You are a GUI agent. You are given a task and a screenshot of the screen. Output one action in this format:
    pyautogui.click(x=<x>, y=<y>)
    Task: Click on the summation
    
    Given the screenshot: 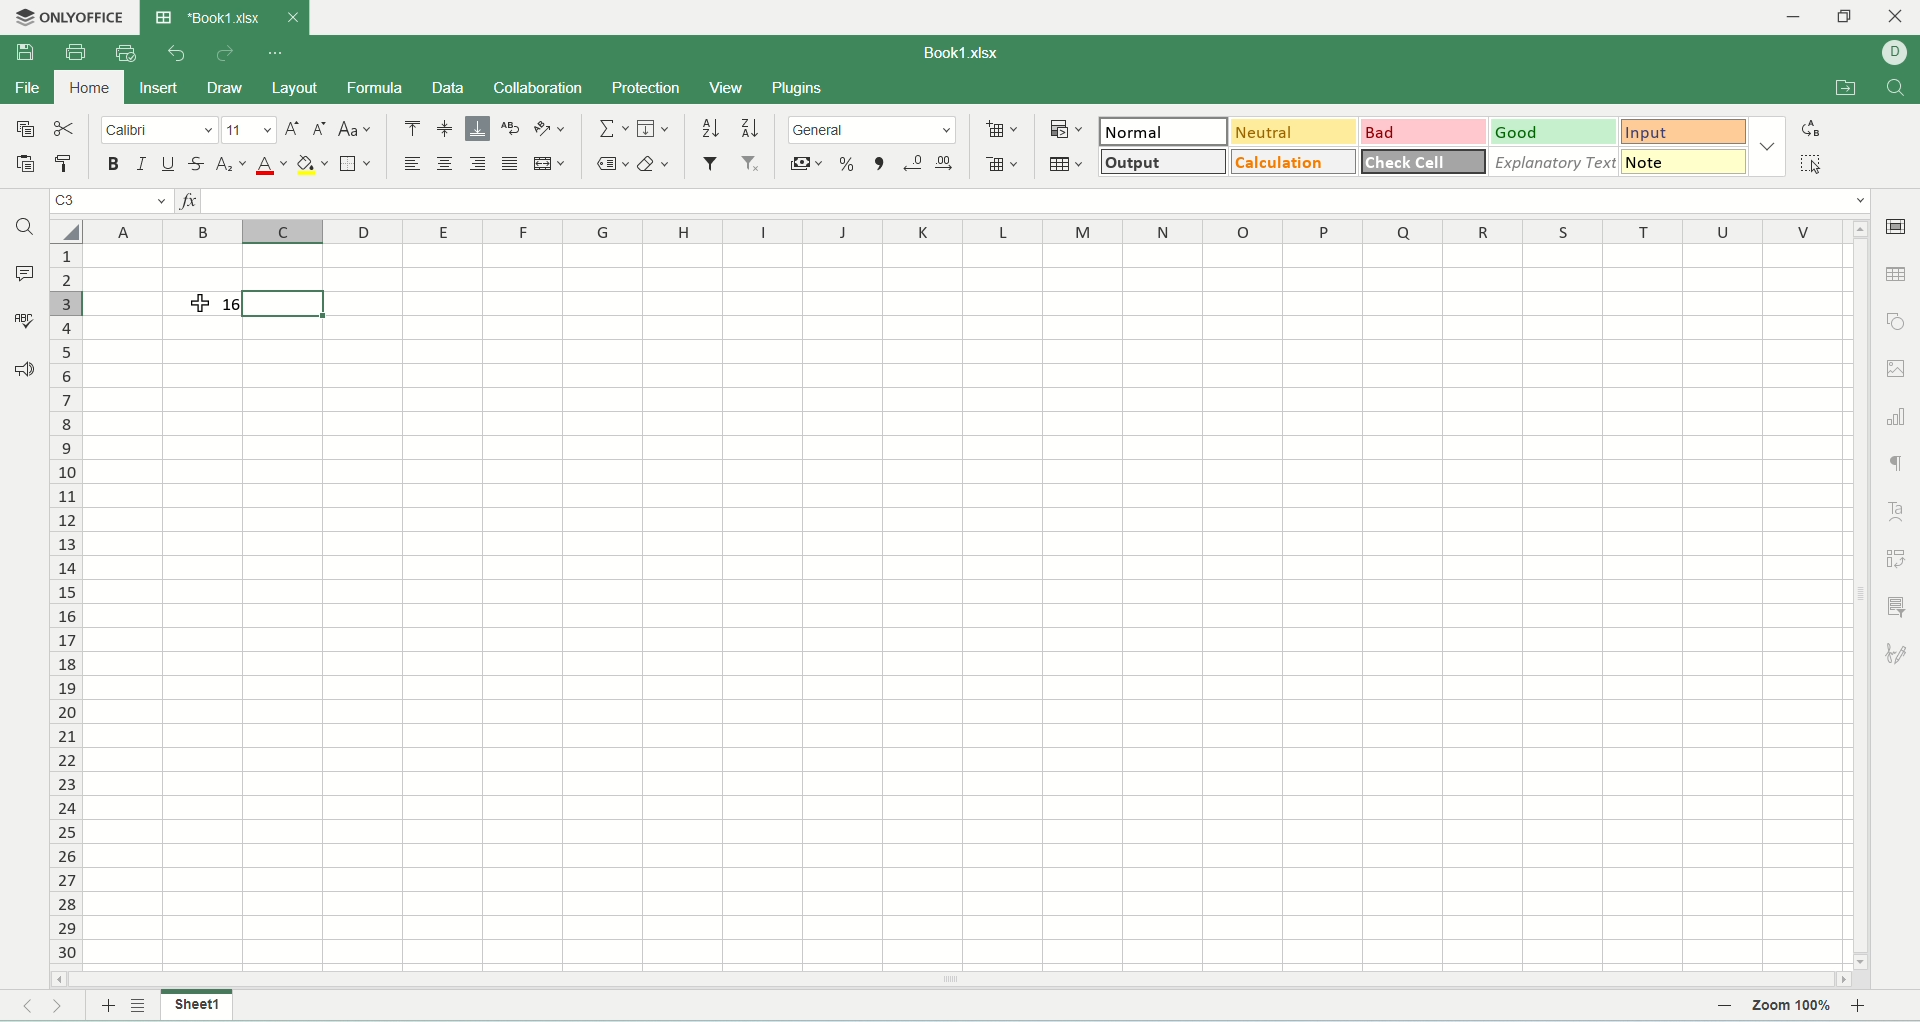 What is the action you would take?
    pyautogui.click(x=611, y=128)
    